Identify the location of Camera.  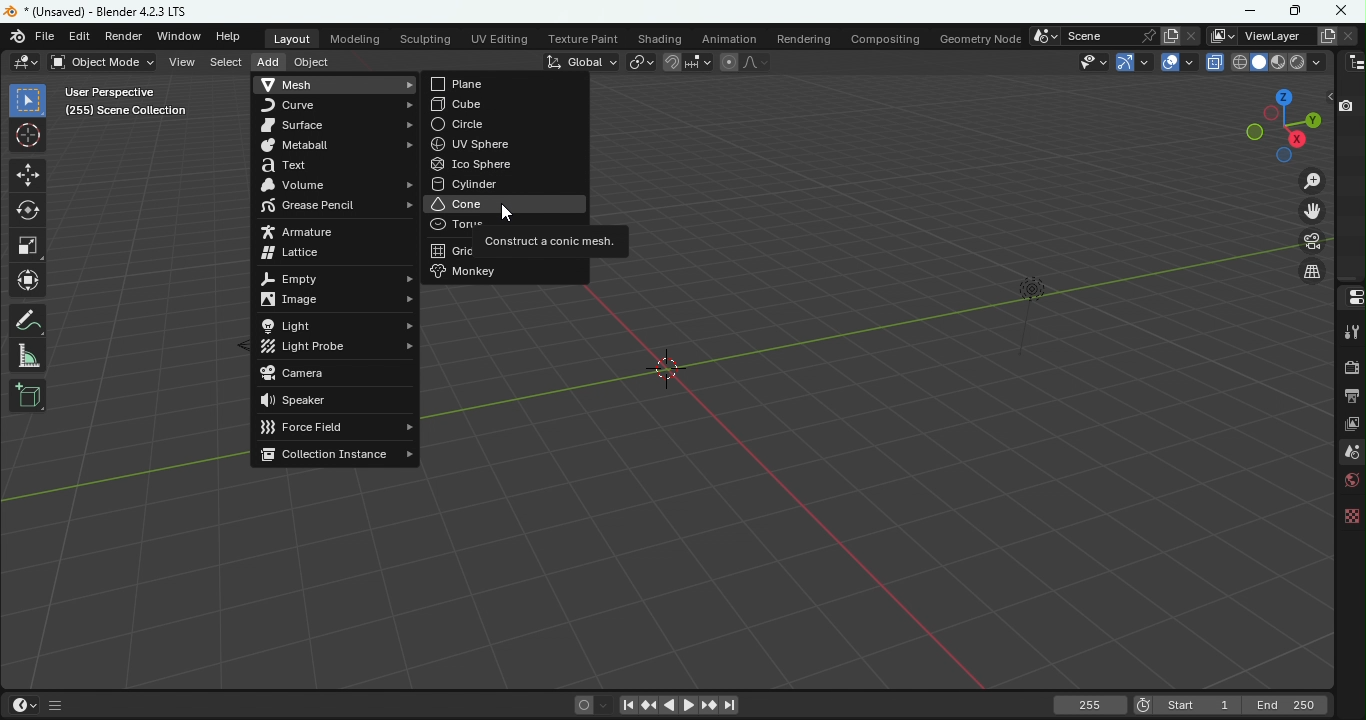
(341, 374).